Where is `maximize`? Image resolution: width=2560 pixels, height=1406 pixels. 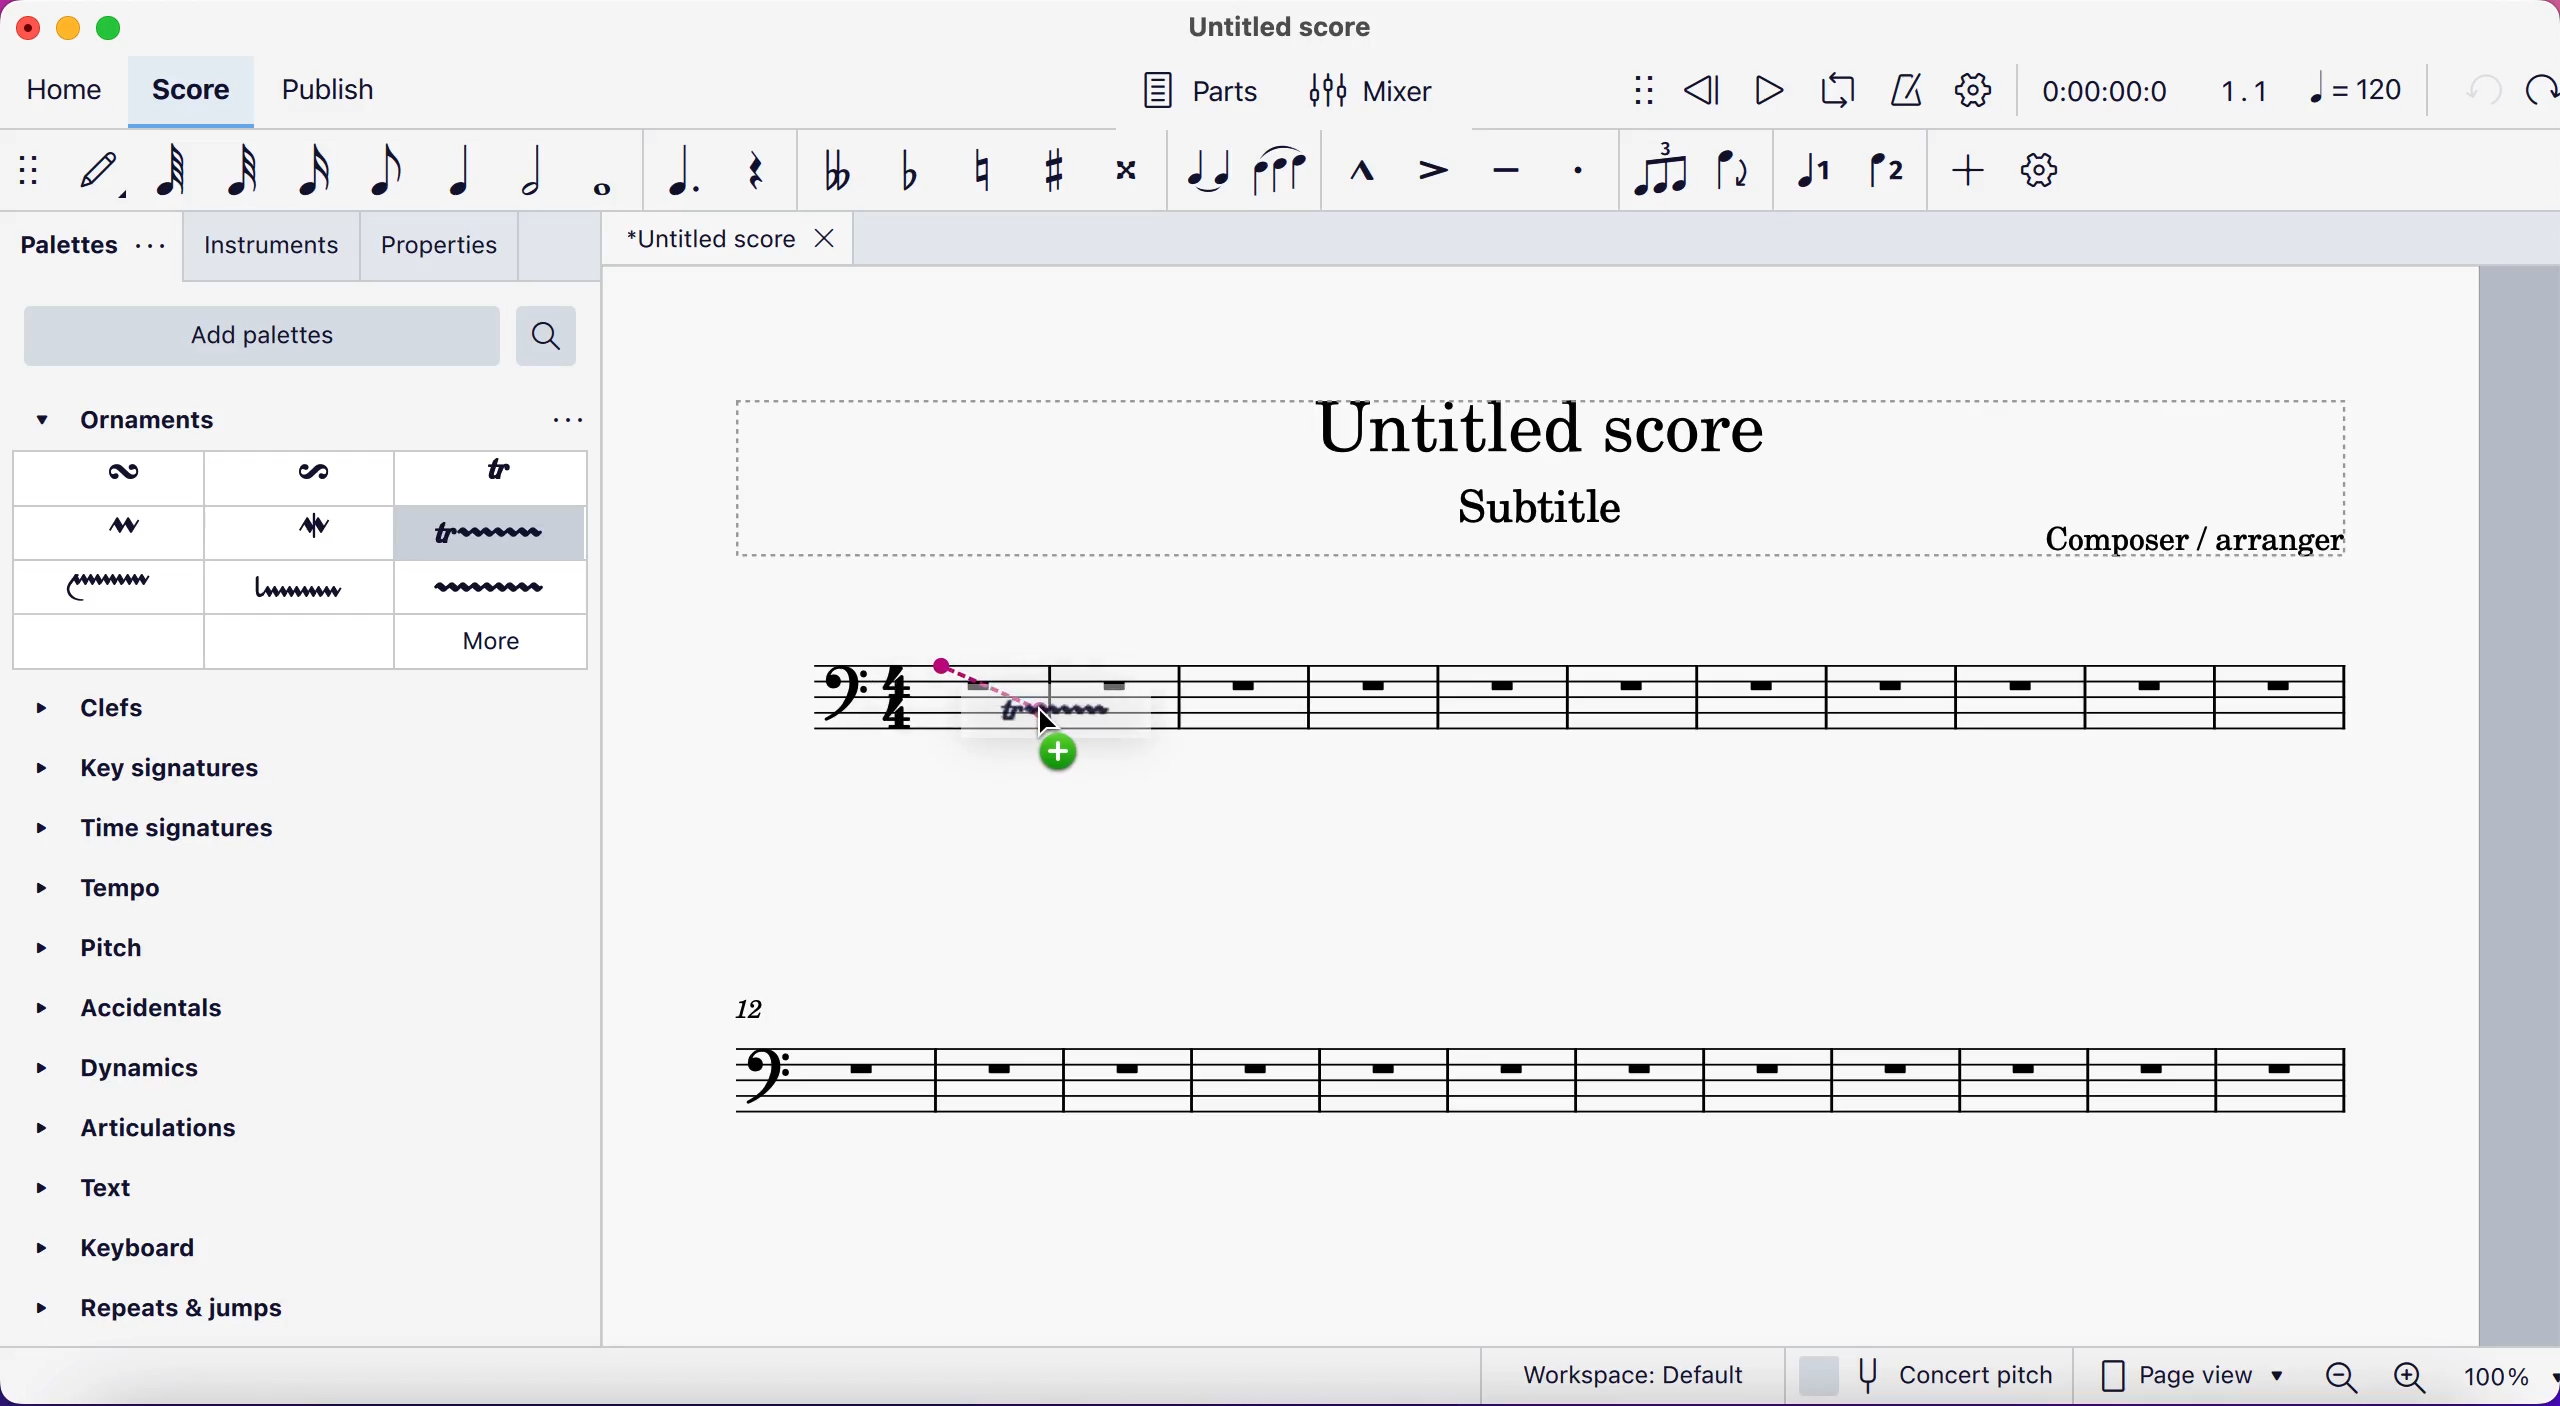
maximize is located at coordinates (110, 28).